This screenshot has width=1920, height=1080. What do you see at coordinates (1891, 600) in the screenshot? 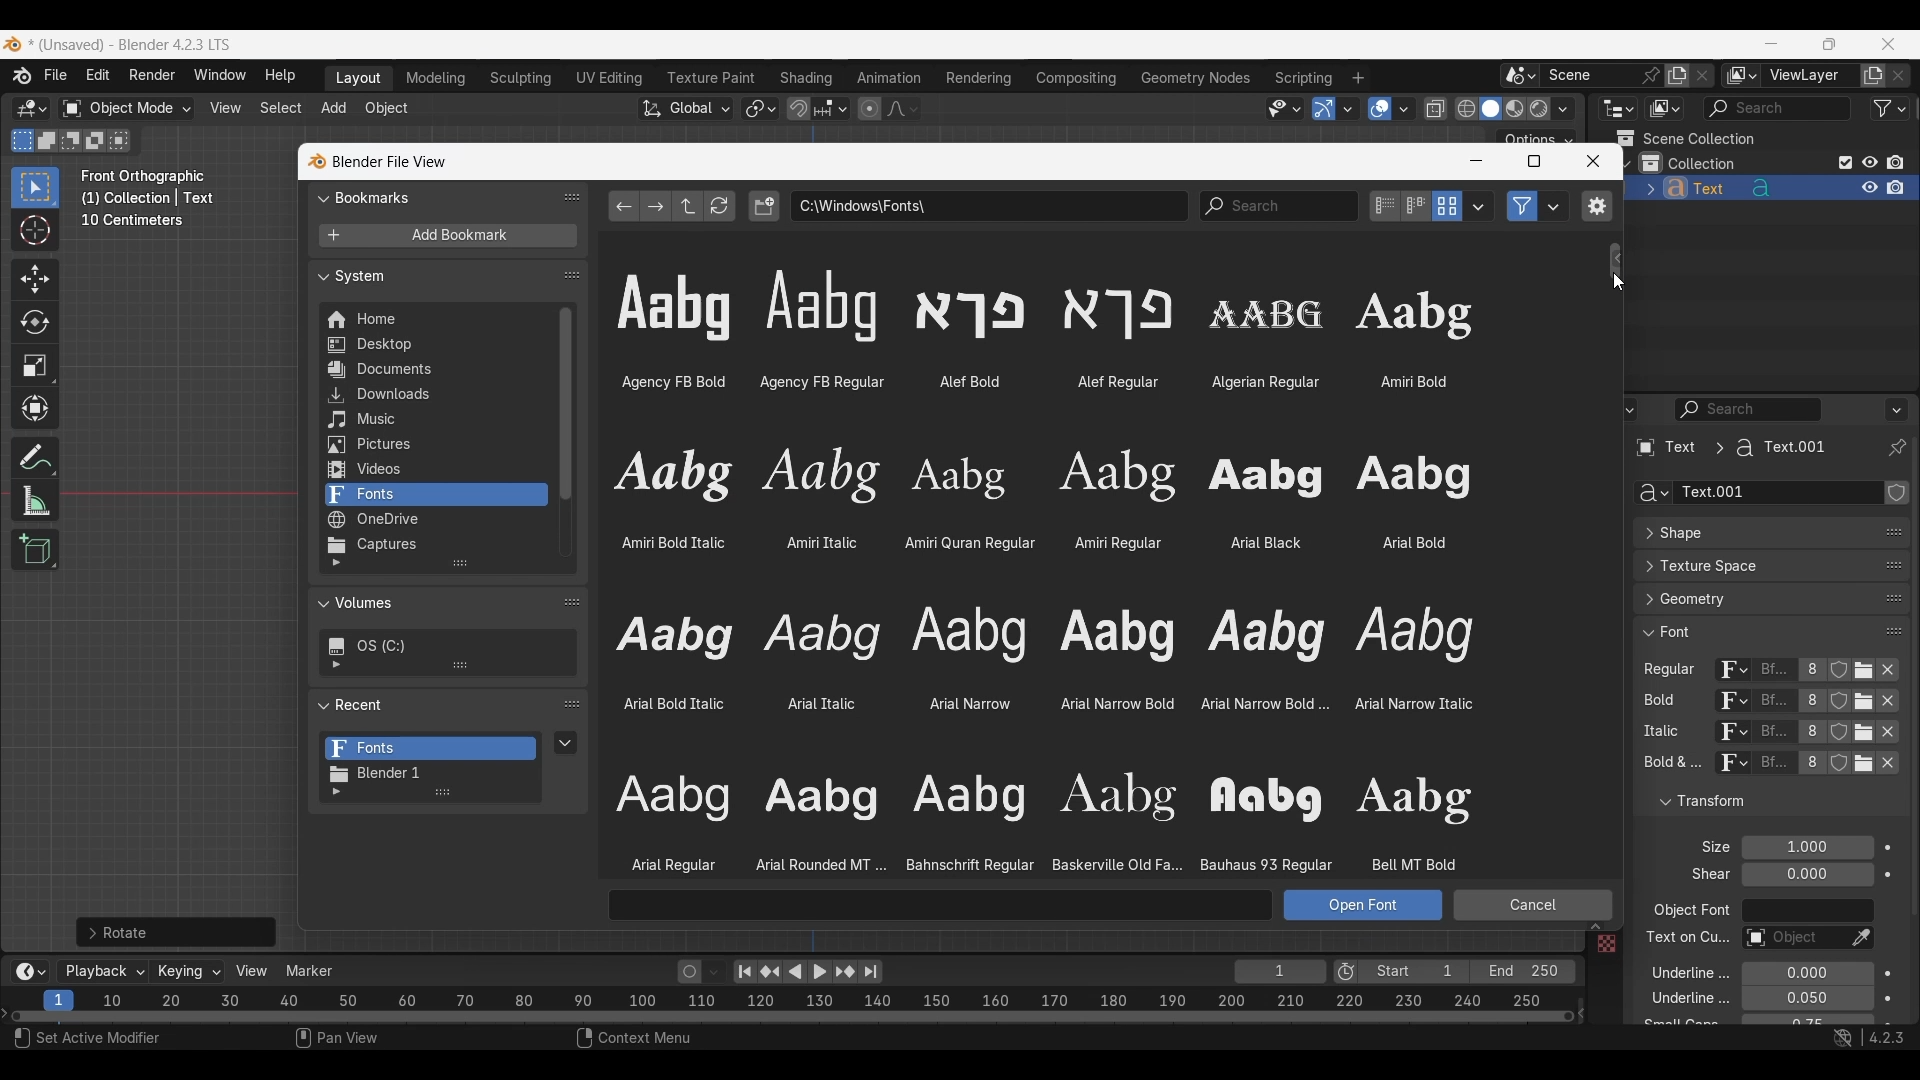
I see `change position` at bounding box center [1891, 600].